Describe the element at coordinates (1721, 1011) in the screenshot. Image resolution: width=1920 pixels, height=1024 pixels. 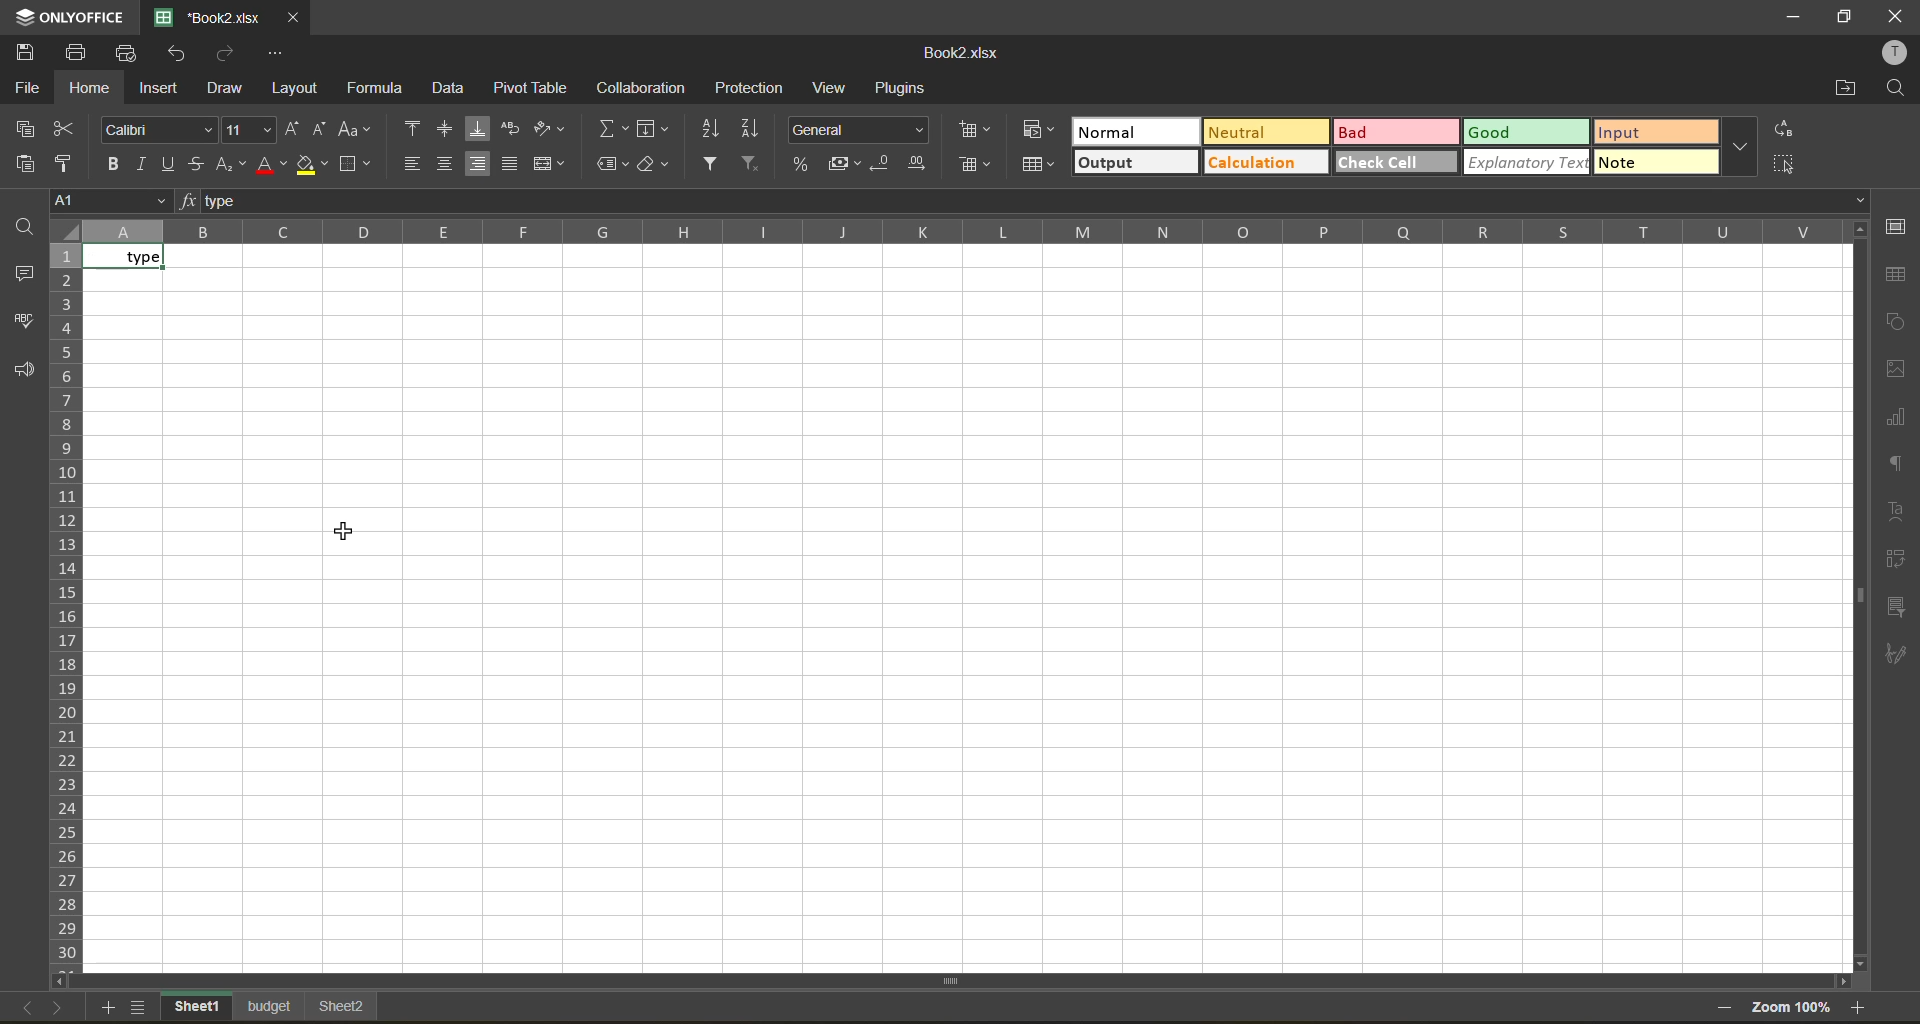
I see `zoom out` at that location.